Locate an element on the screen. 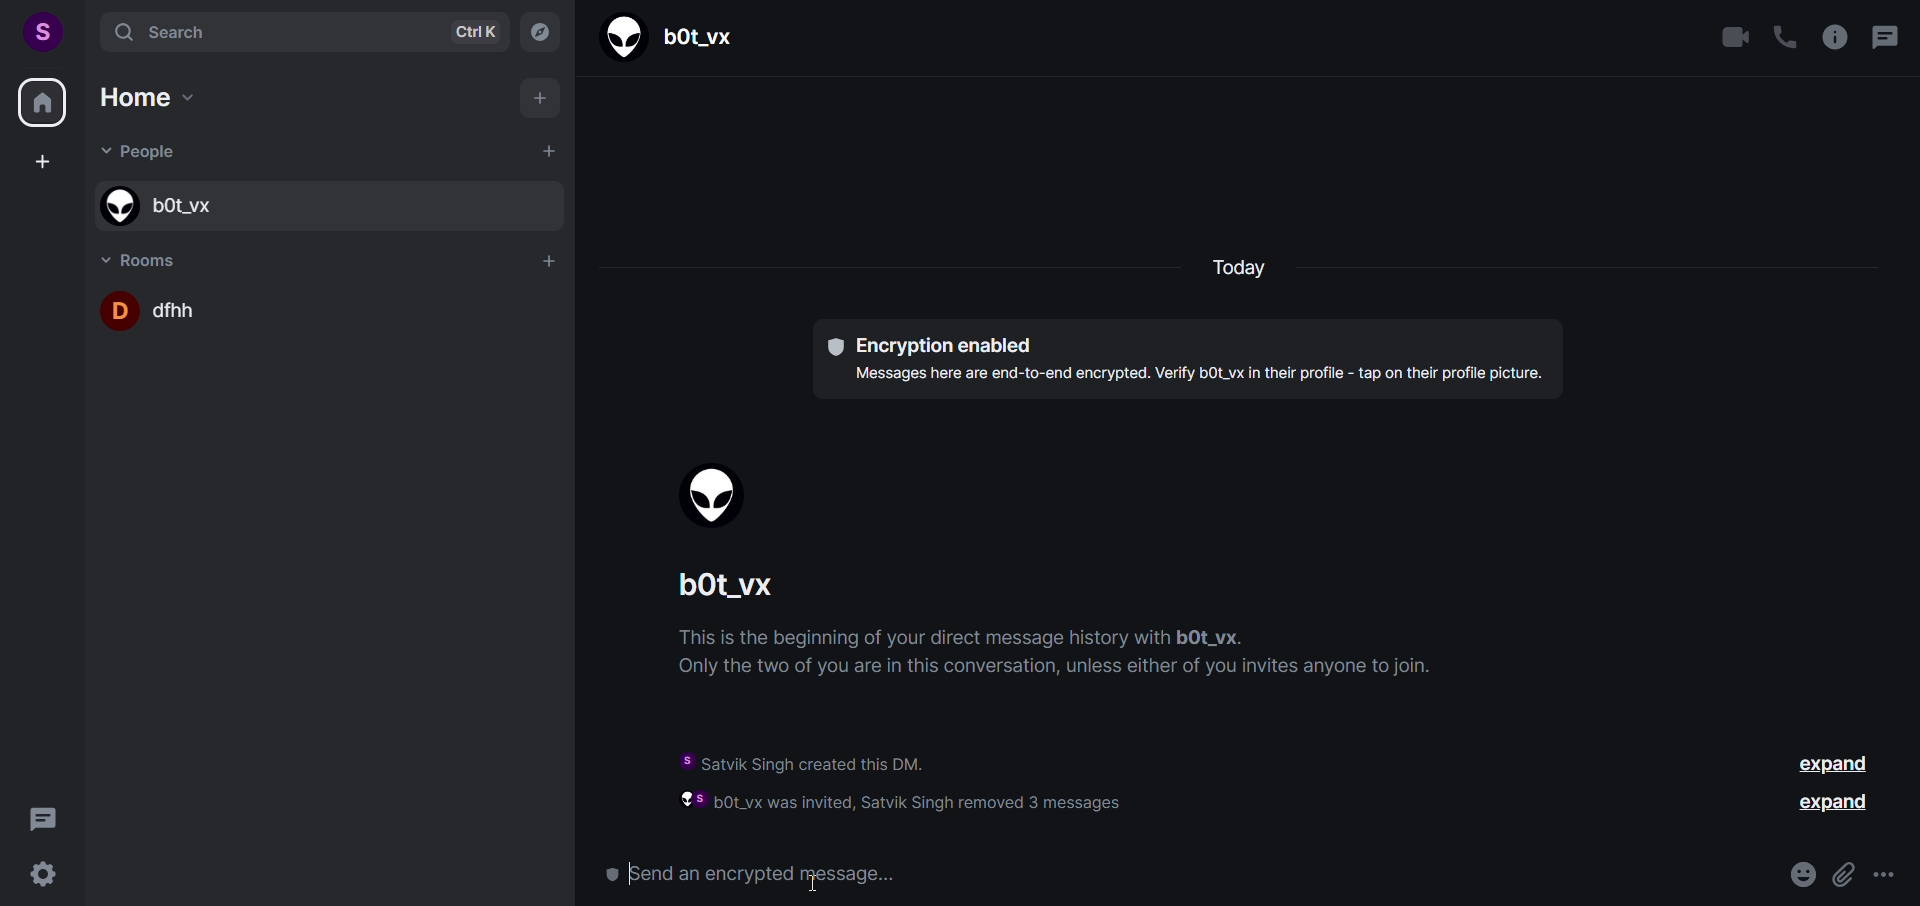 This screenshot has width=1920, height=906. today is located at coordinates (1237, 269).